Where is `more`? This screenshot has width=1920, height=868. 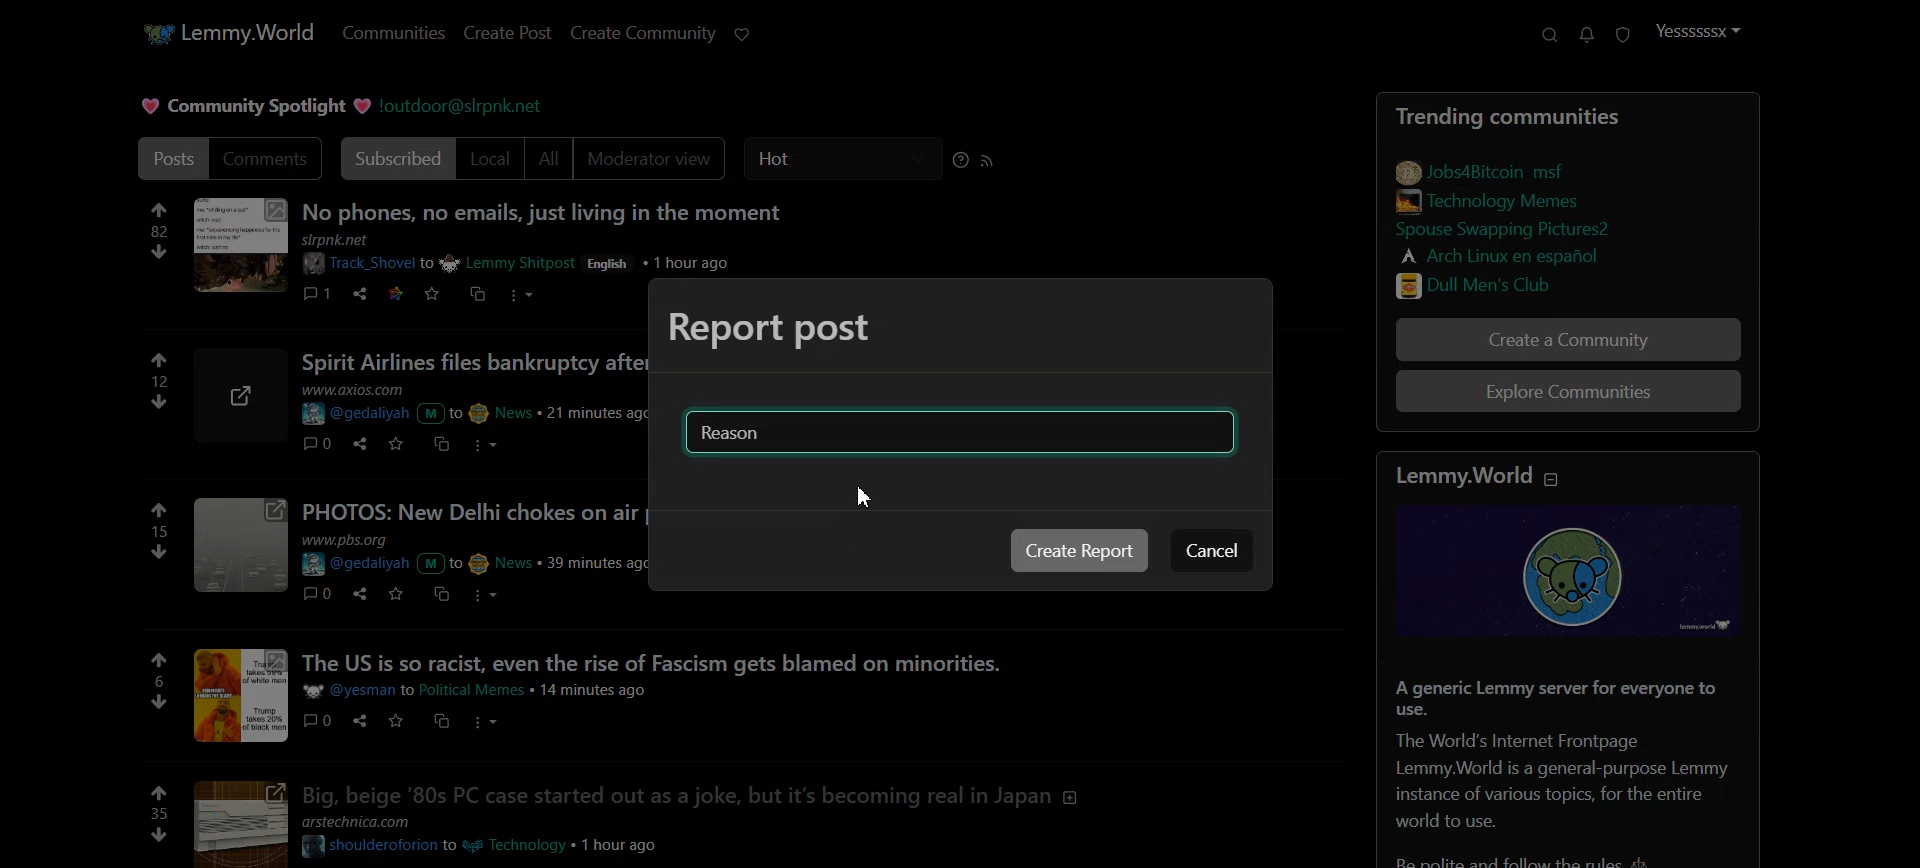 more is located at coordinates (481, 443).